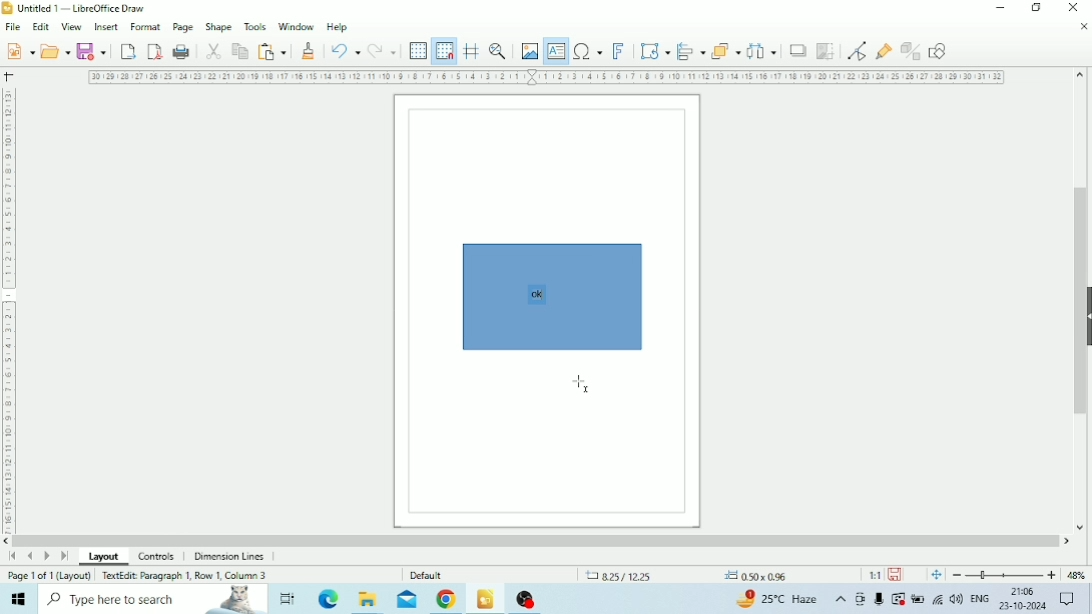 The height and width of the screenshot is (614, 1092). I want to click on Minimize, so click(1003, 8).